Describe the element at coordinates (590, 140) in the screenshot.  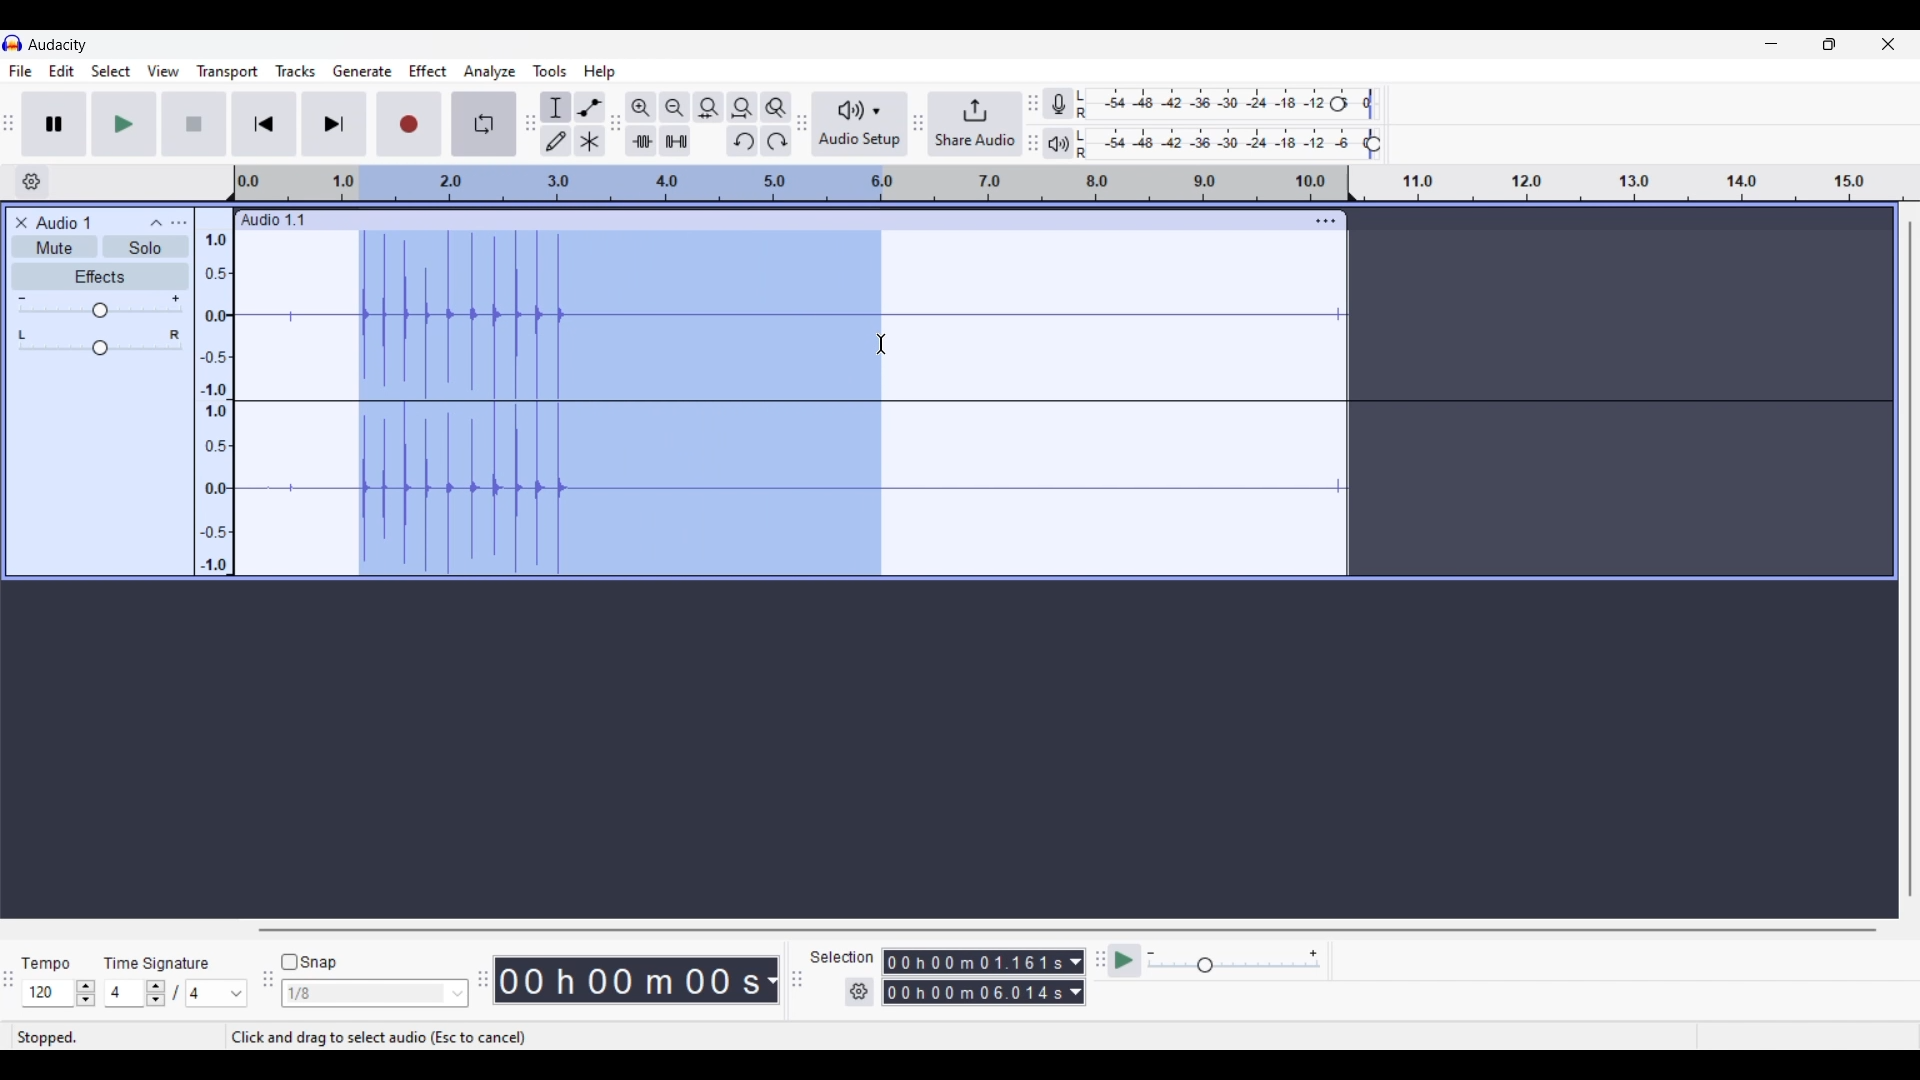
I see `Multi-tool` at that location.